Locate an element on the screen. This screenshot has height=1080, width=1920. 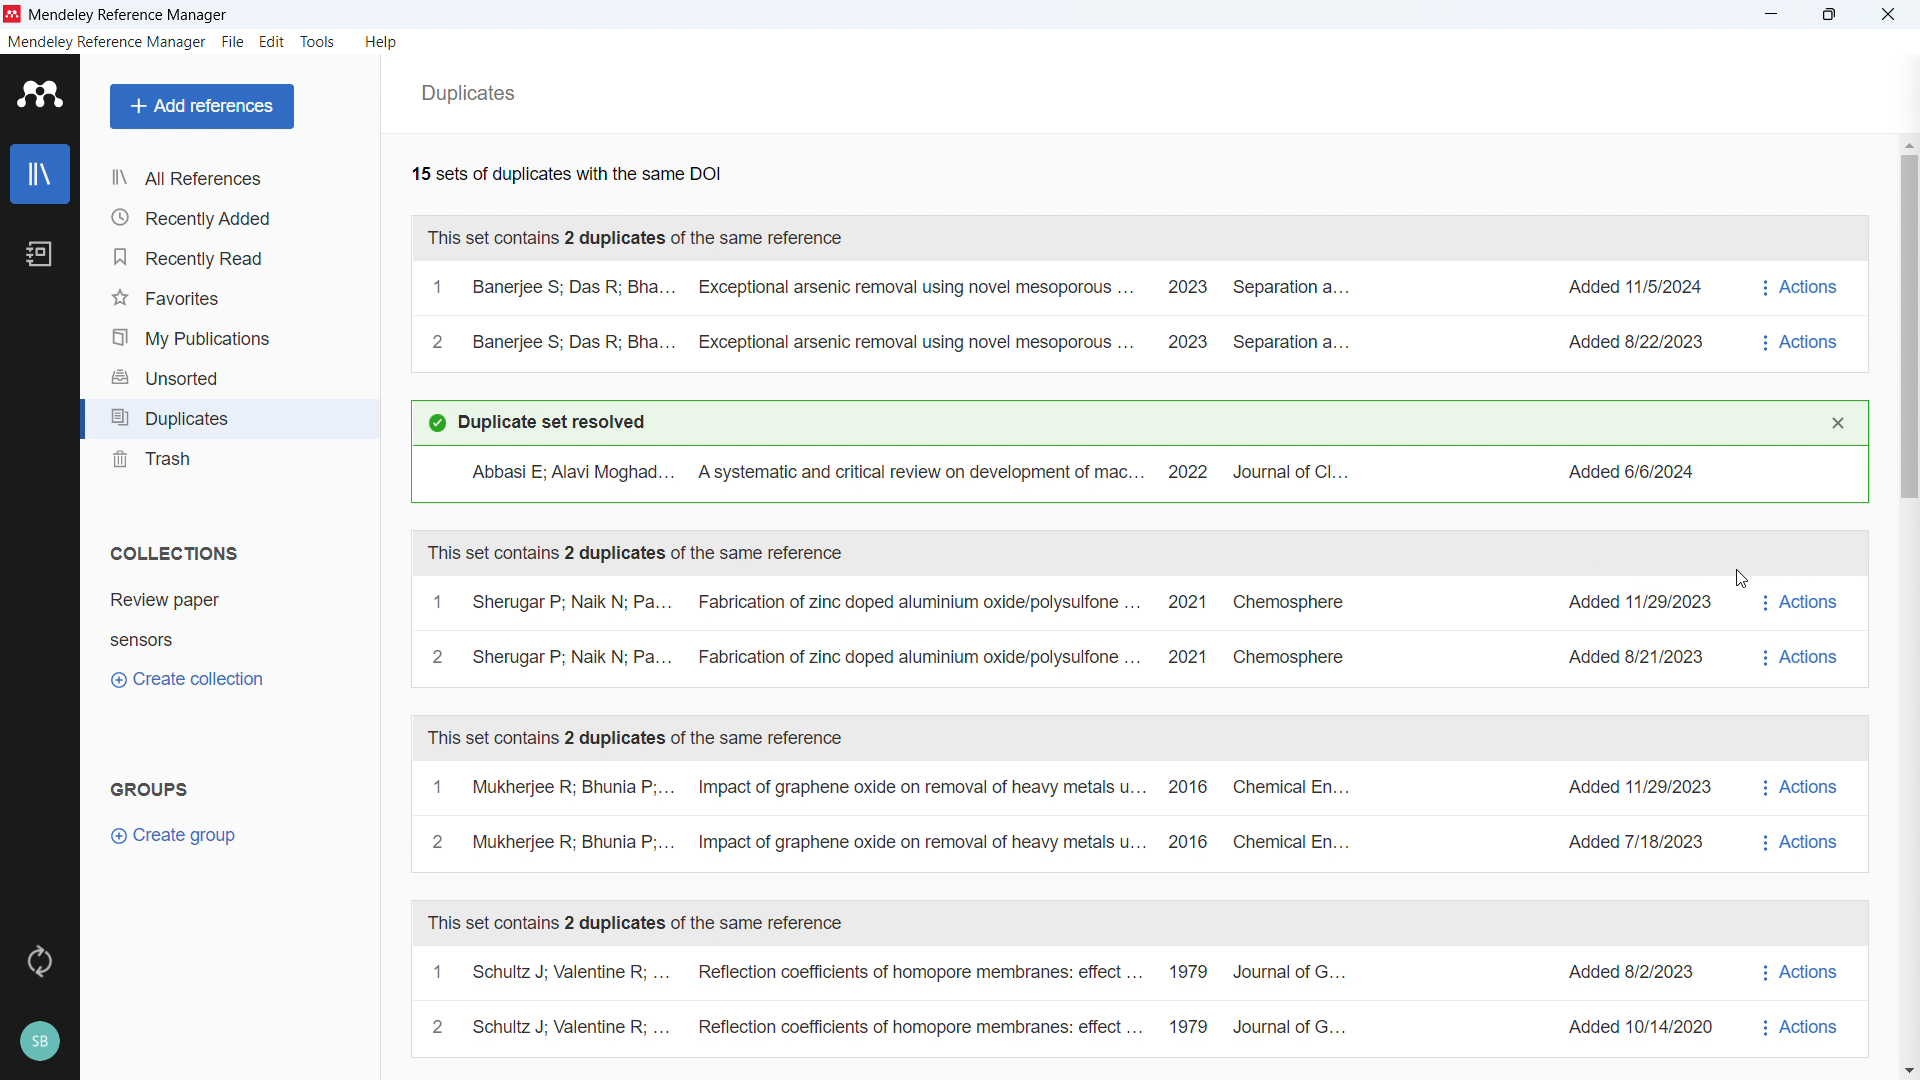
notebook is located at coordinates (42, 254).